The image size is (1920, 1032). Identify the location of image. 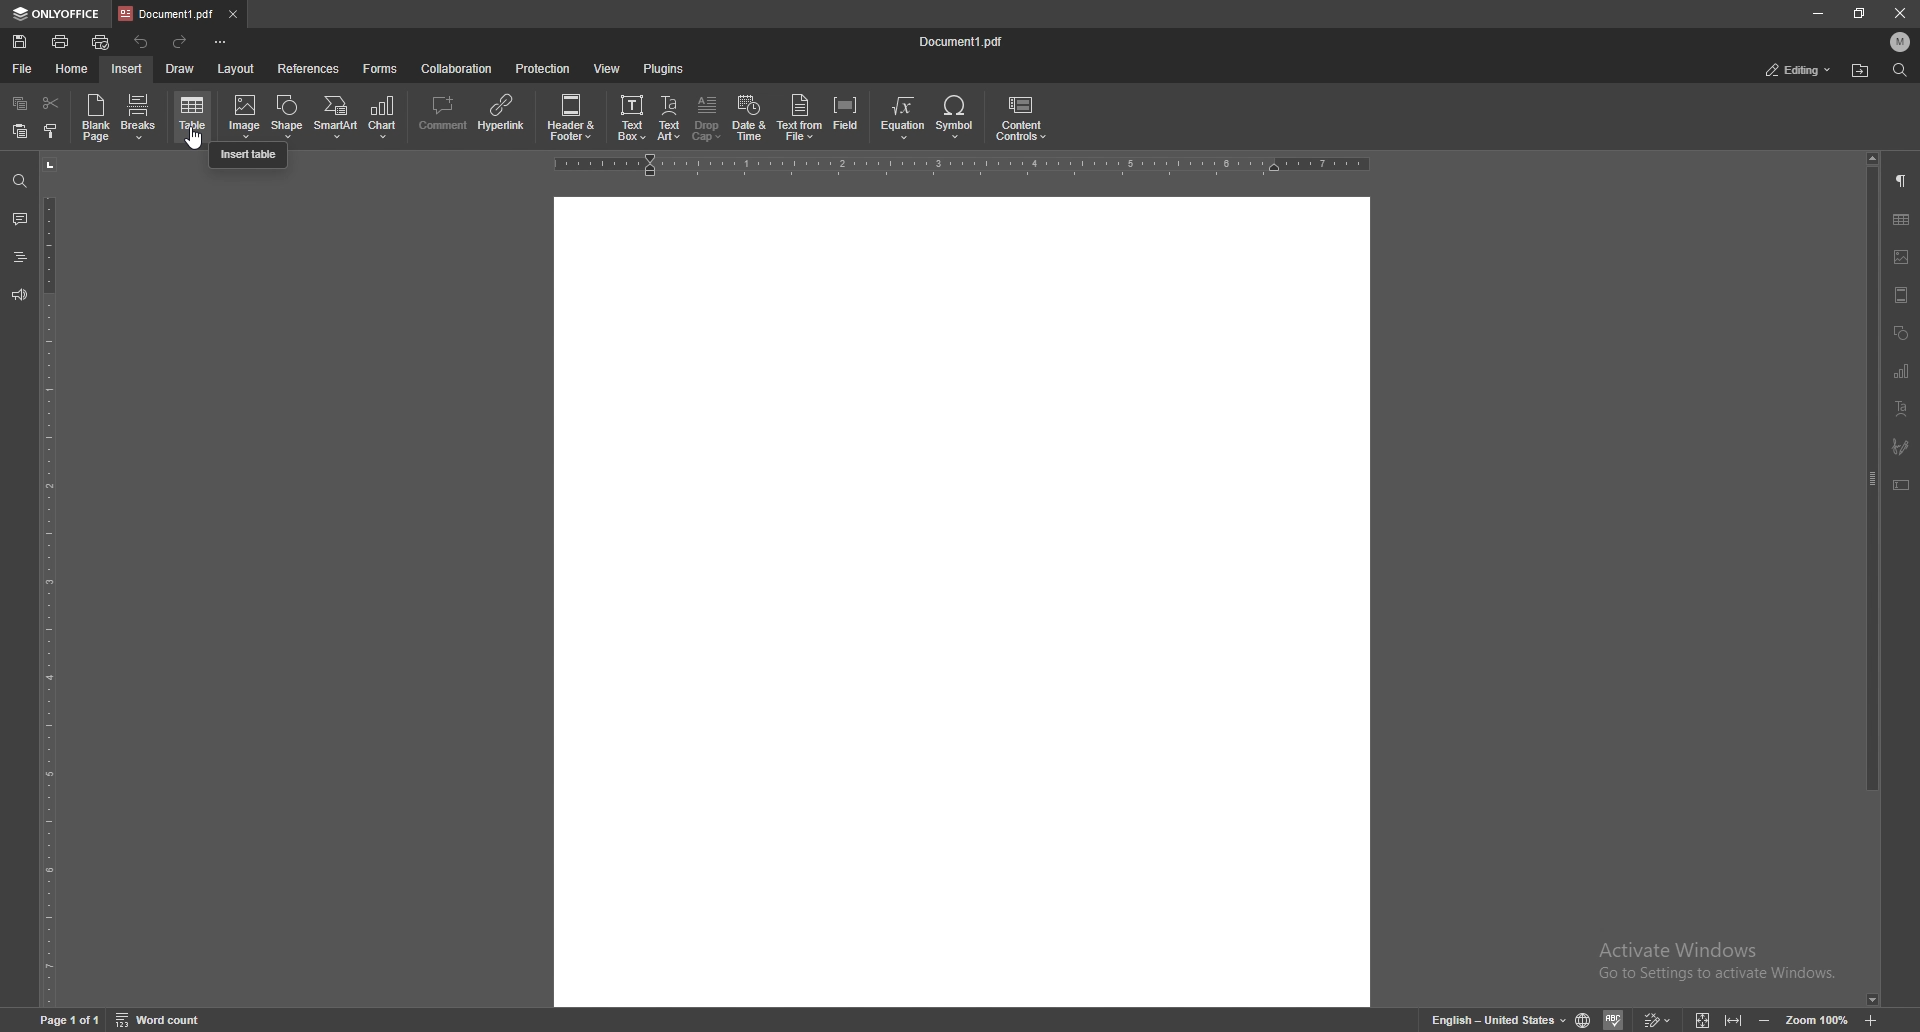
(1902, 255).